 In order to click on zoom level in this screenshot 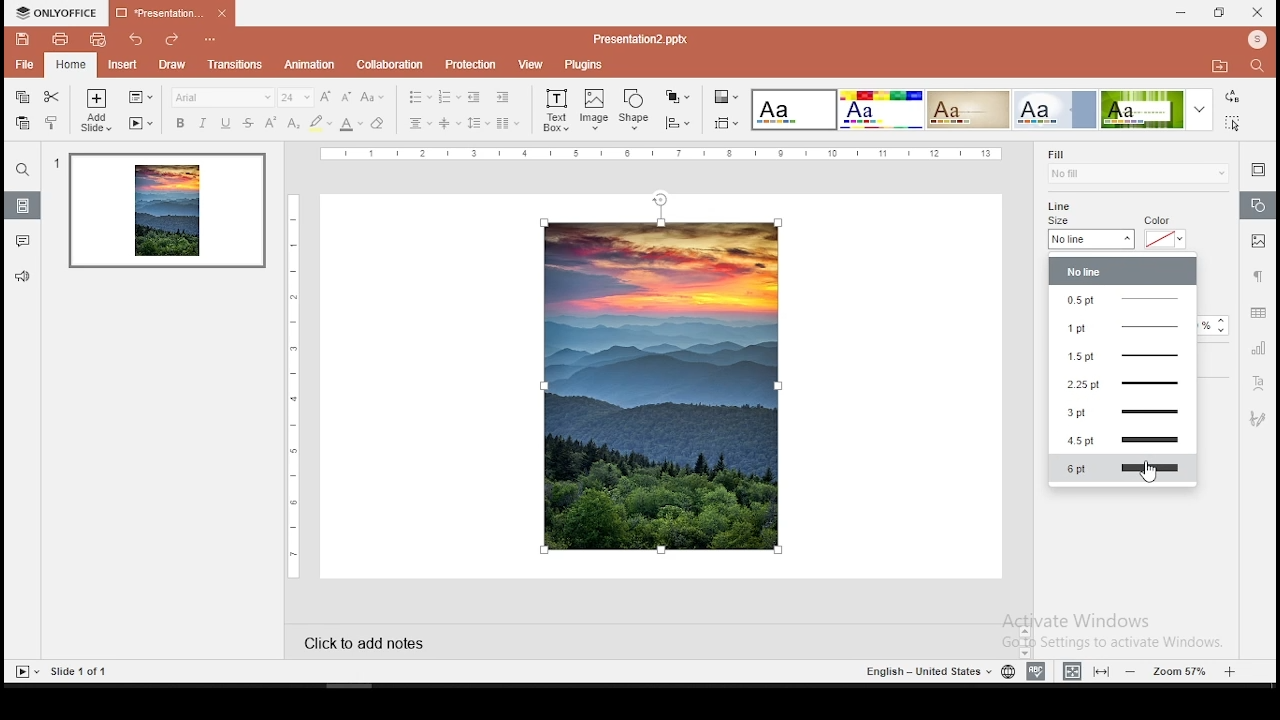, I will do `click(1183, 670)`.